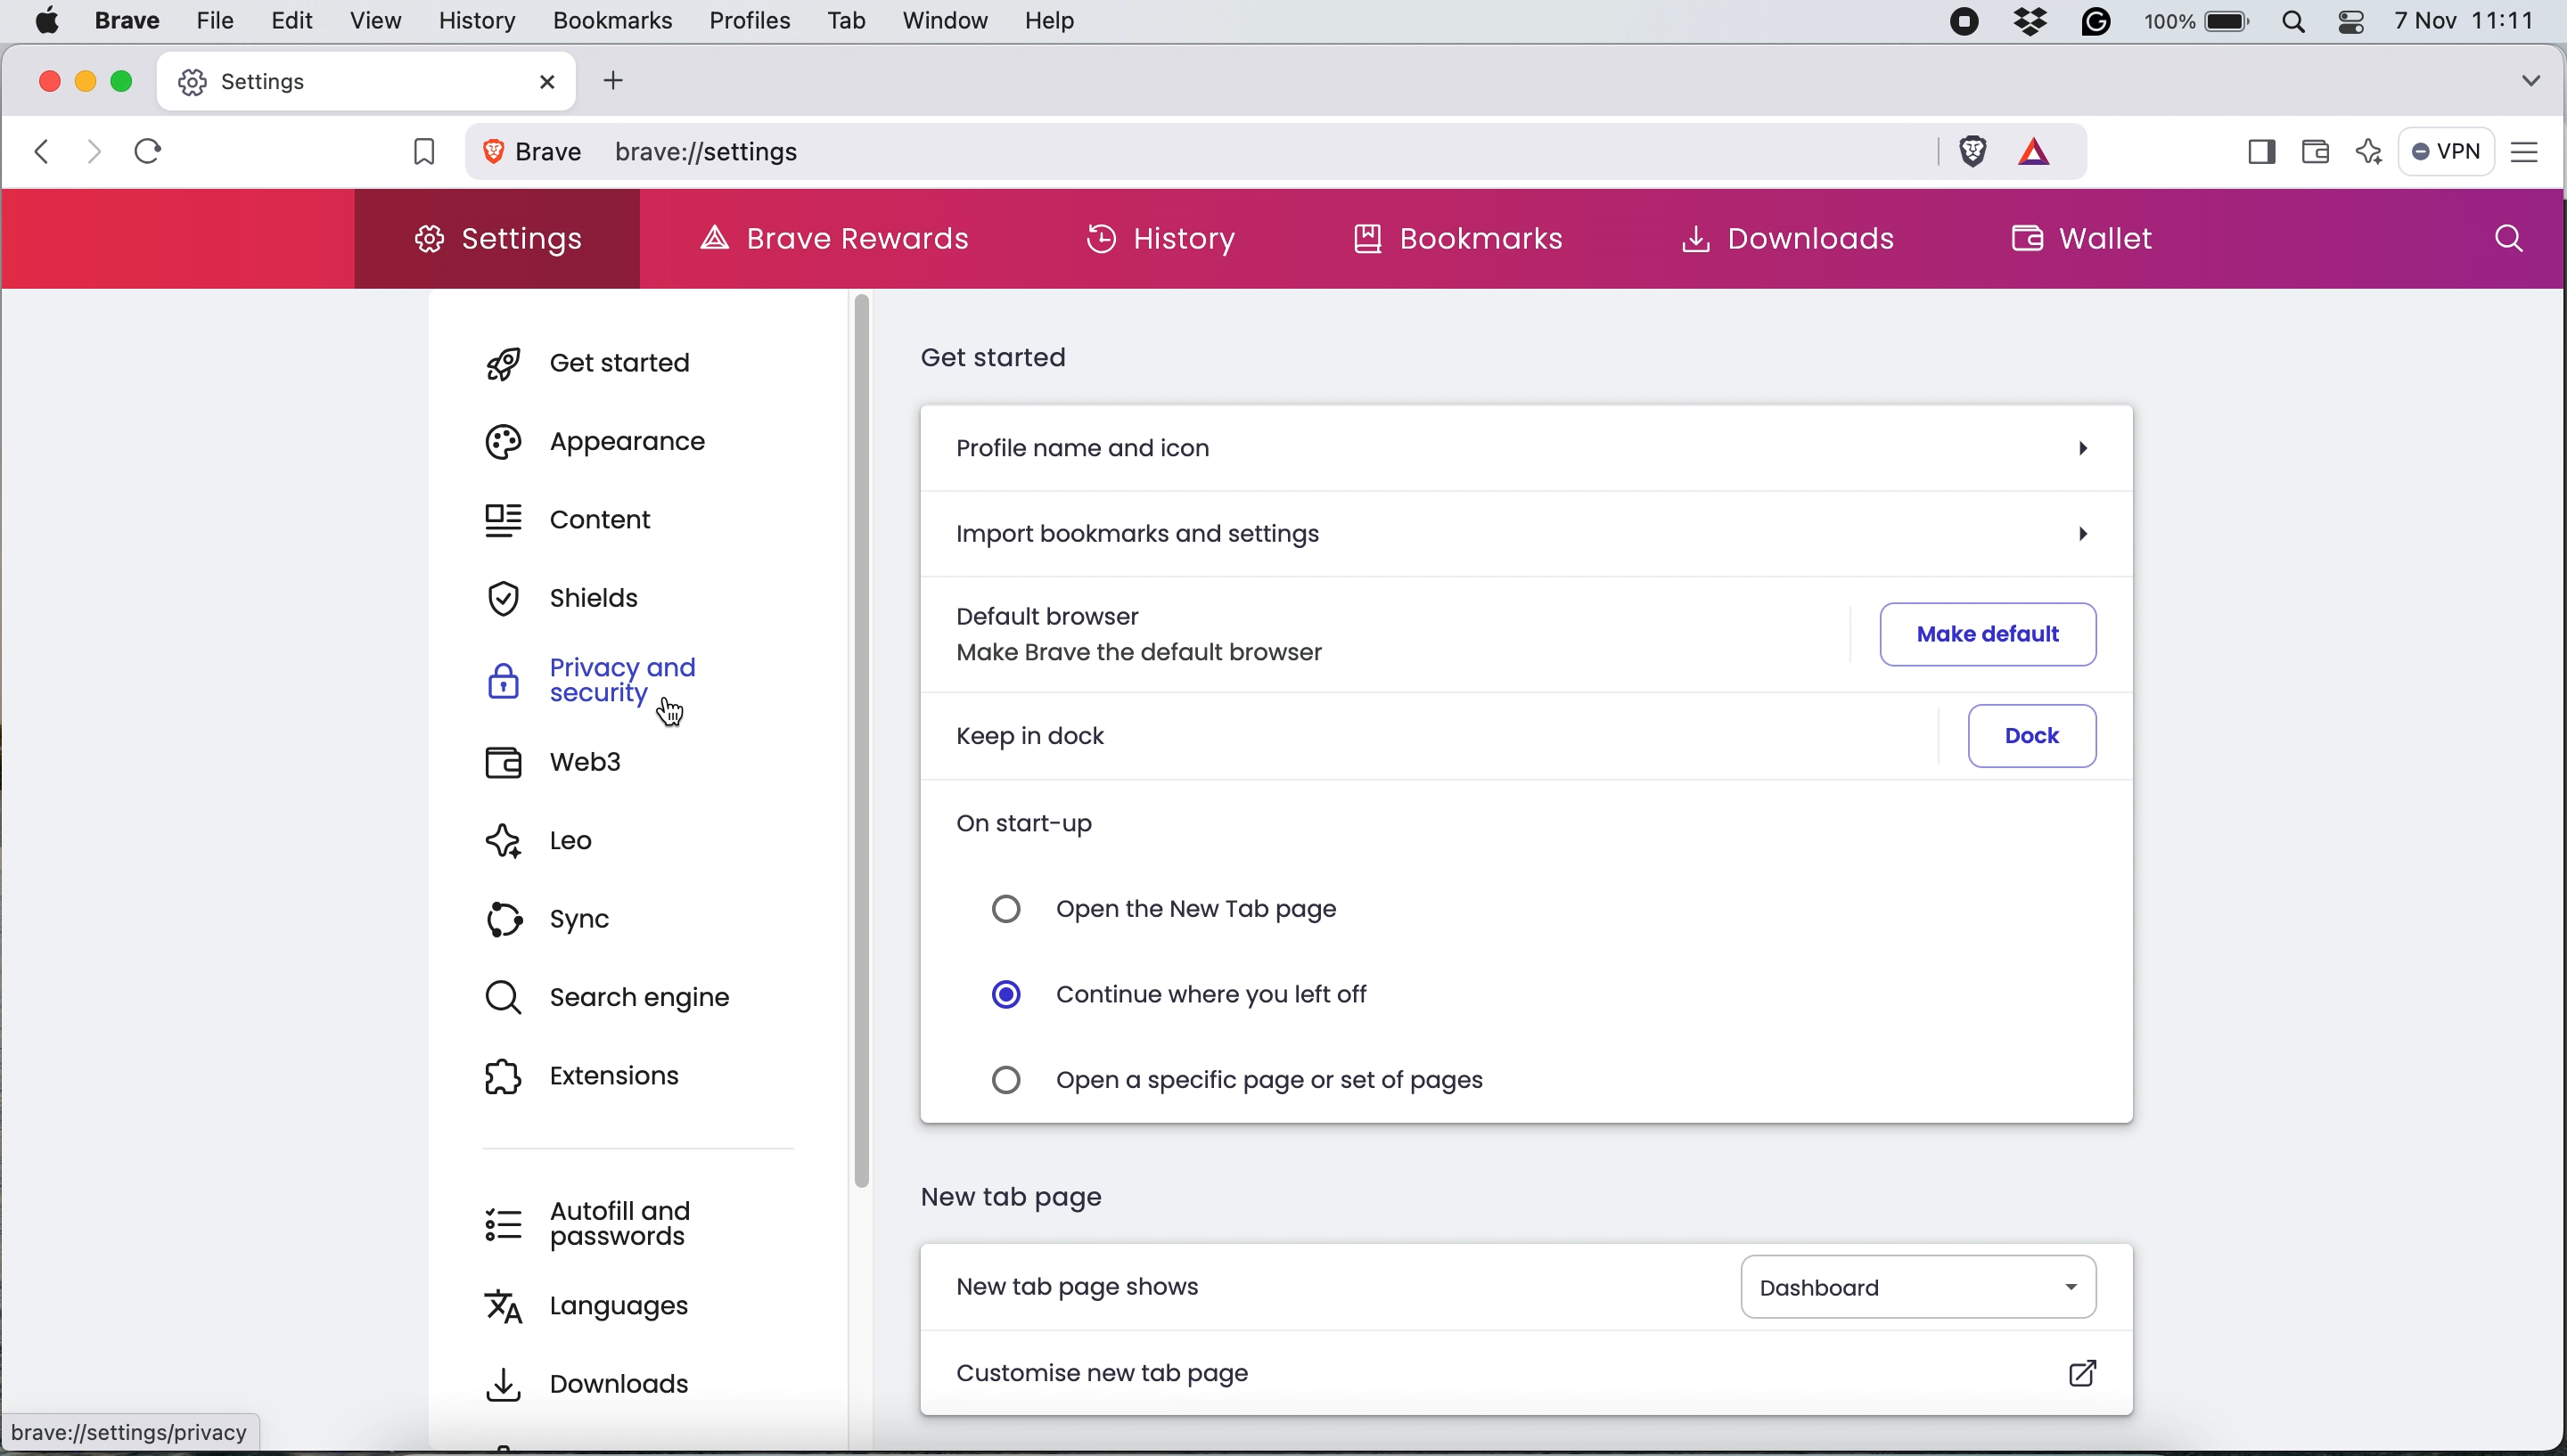  I want to click on get started, so click(619, 361).